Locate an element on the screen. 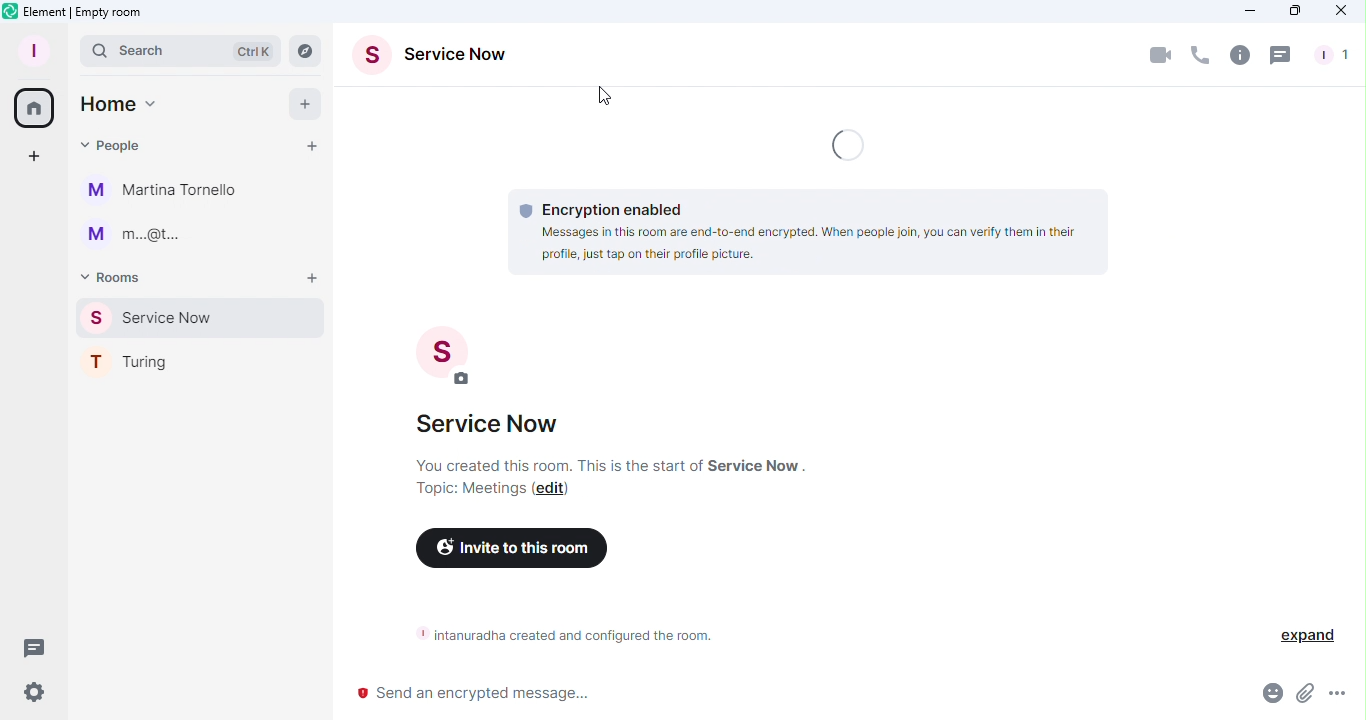  Write message is located at coordinates (787, 695).